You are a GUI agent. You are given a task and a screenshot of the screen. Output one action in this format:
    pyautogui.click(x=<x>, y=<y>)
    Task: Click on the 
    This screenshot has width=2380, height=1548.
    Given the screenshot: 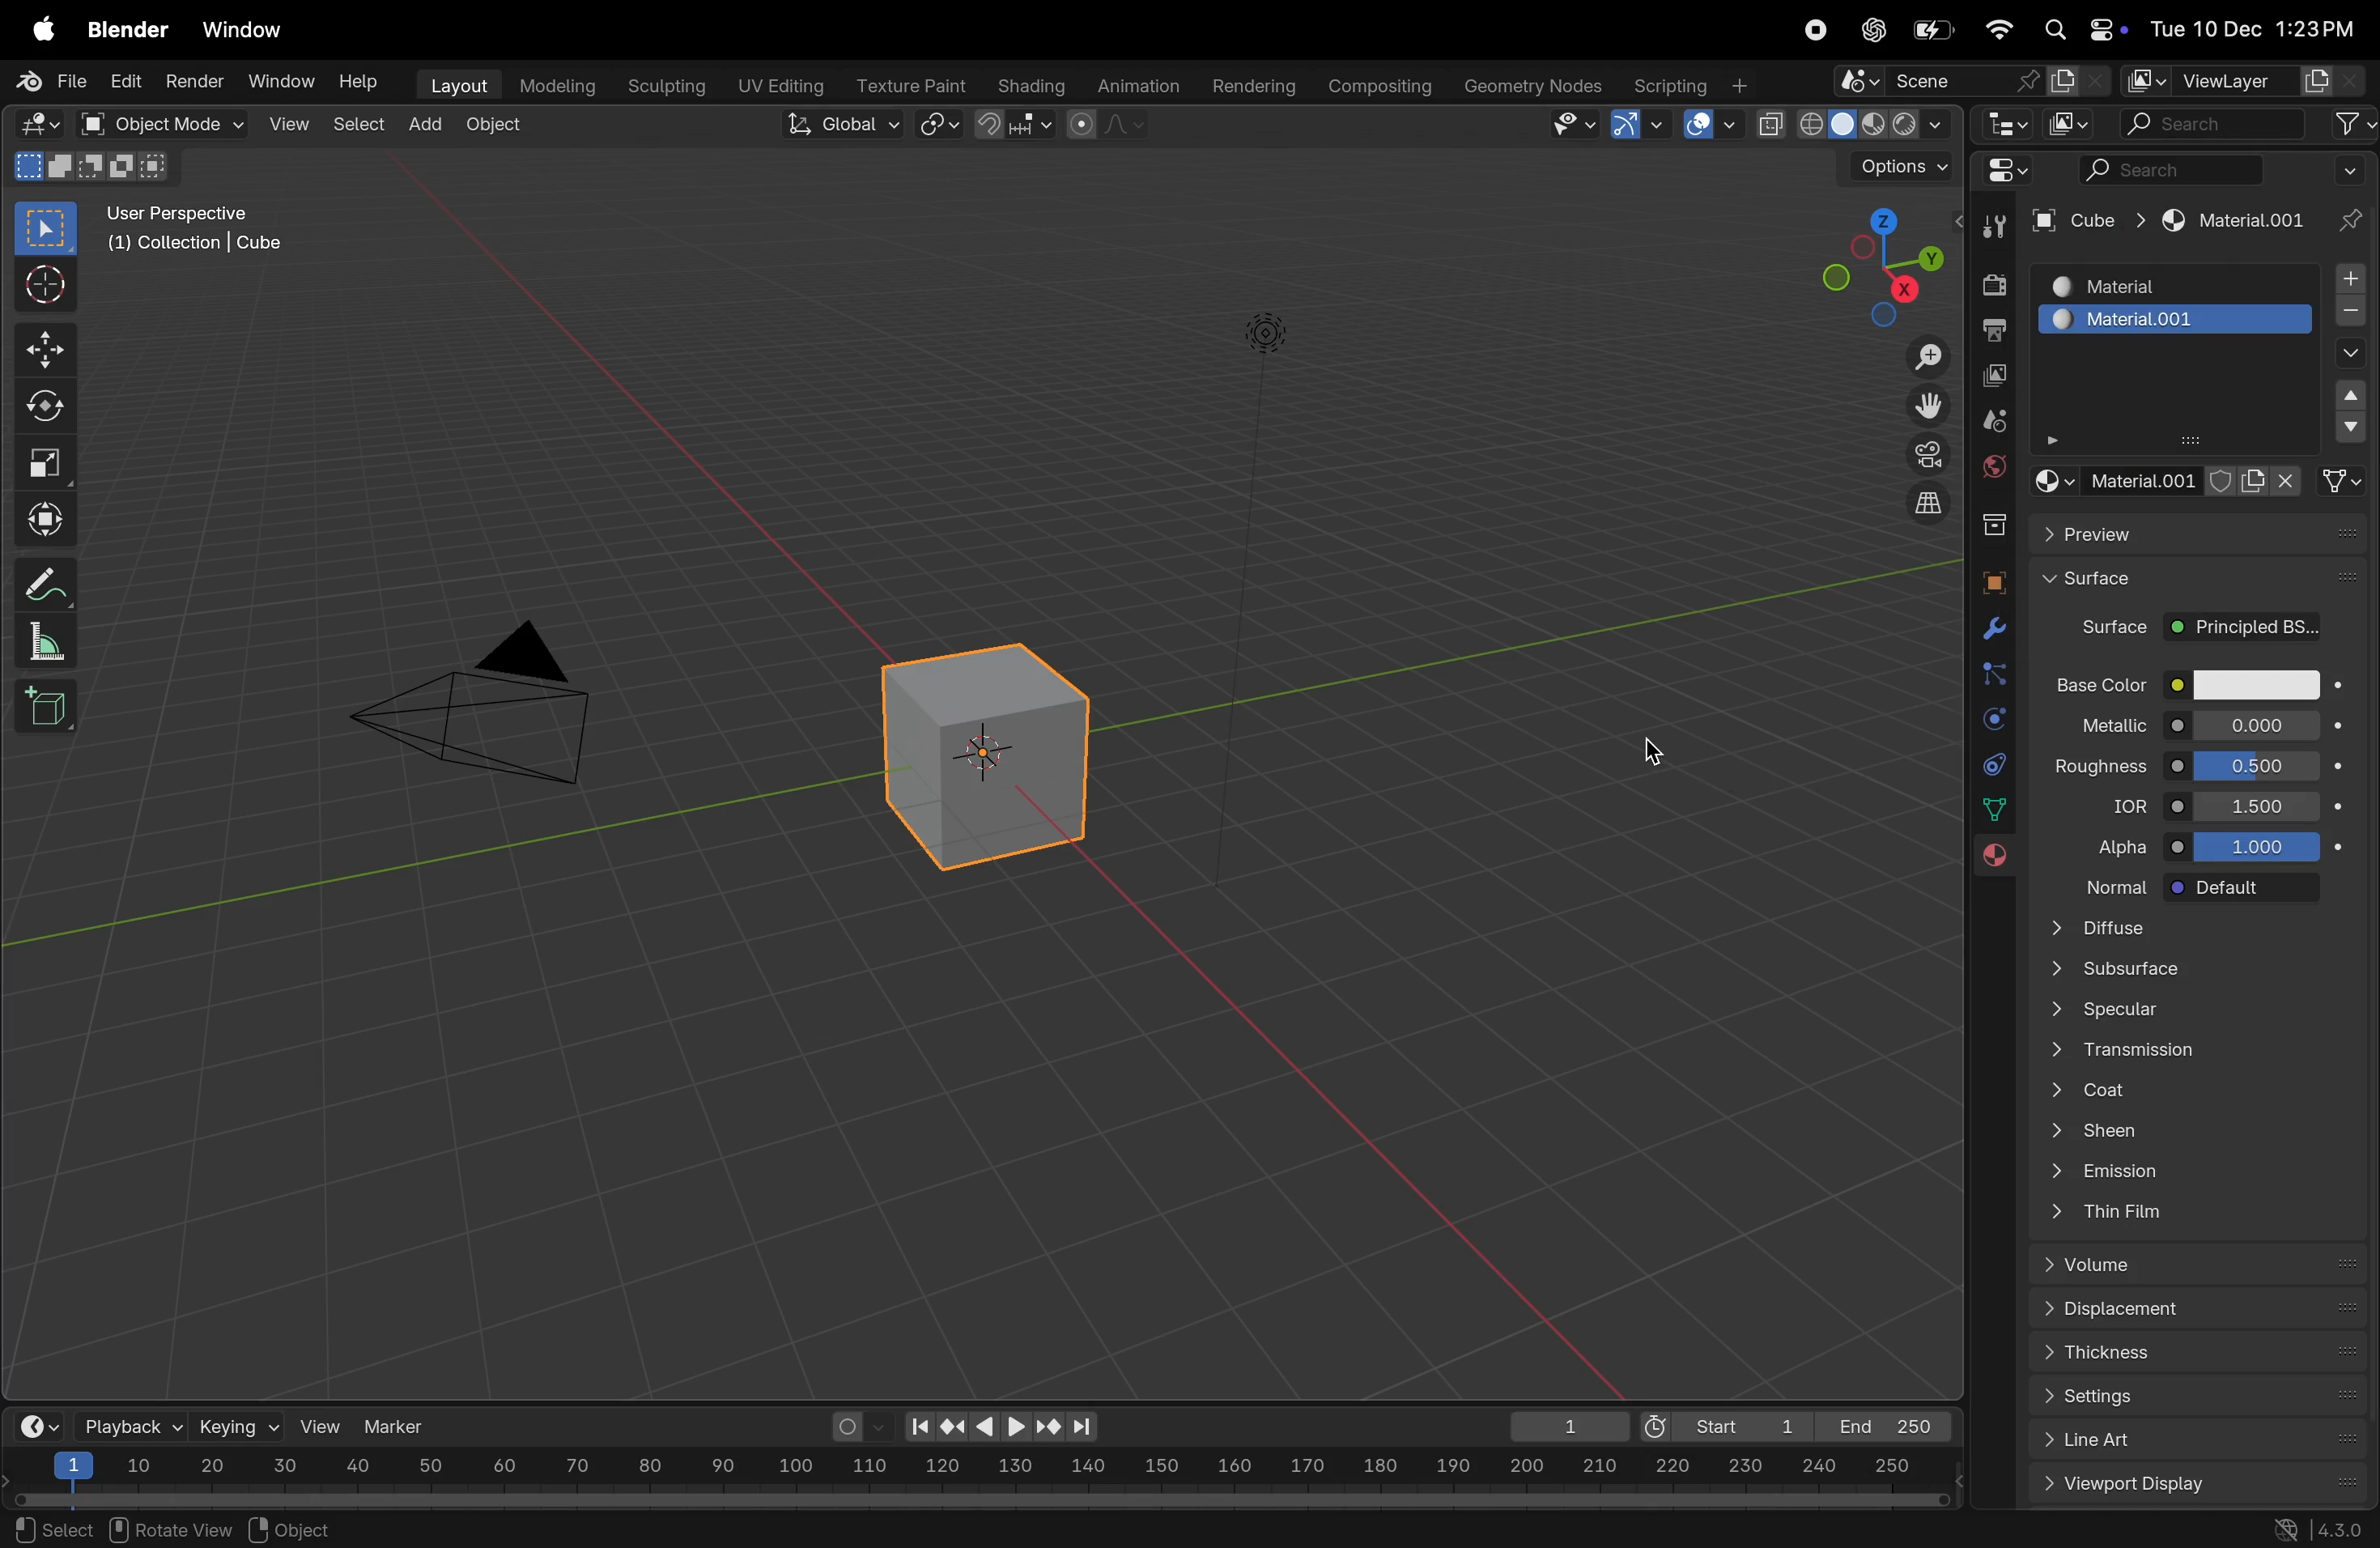 What is the action you would take?
    pyautogui.click(x=1997, y=810)
    